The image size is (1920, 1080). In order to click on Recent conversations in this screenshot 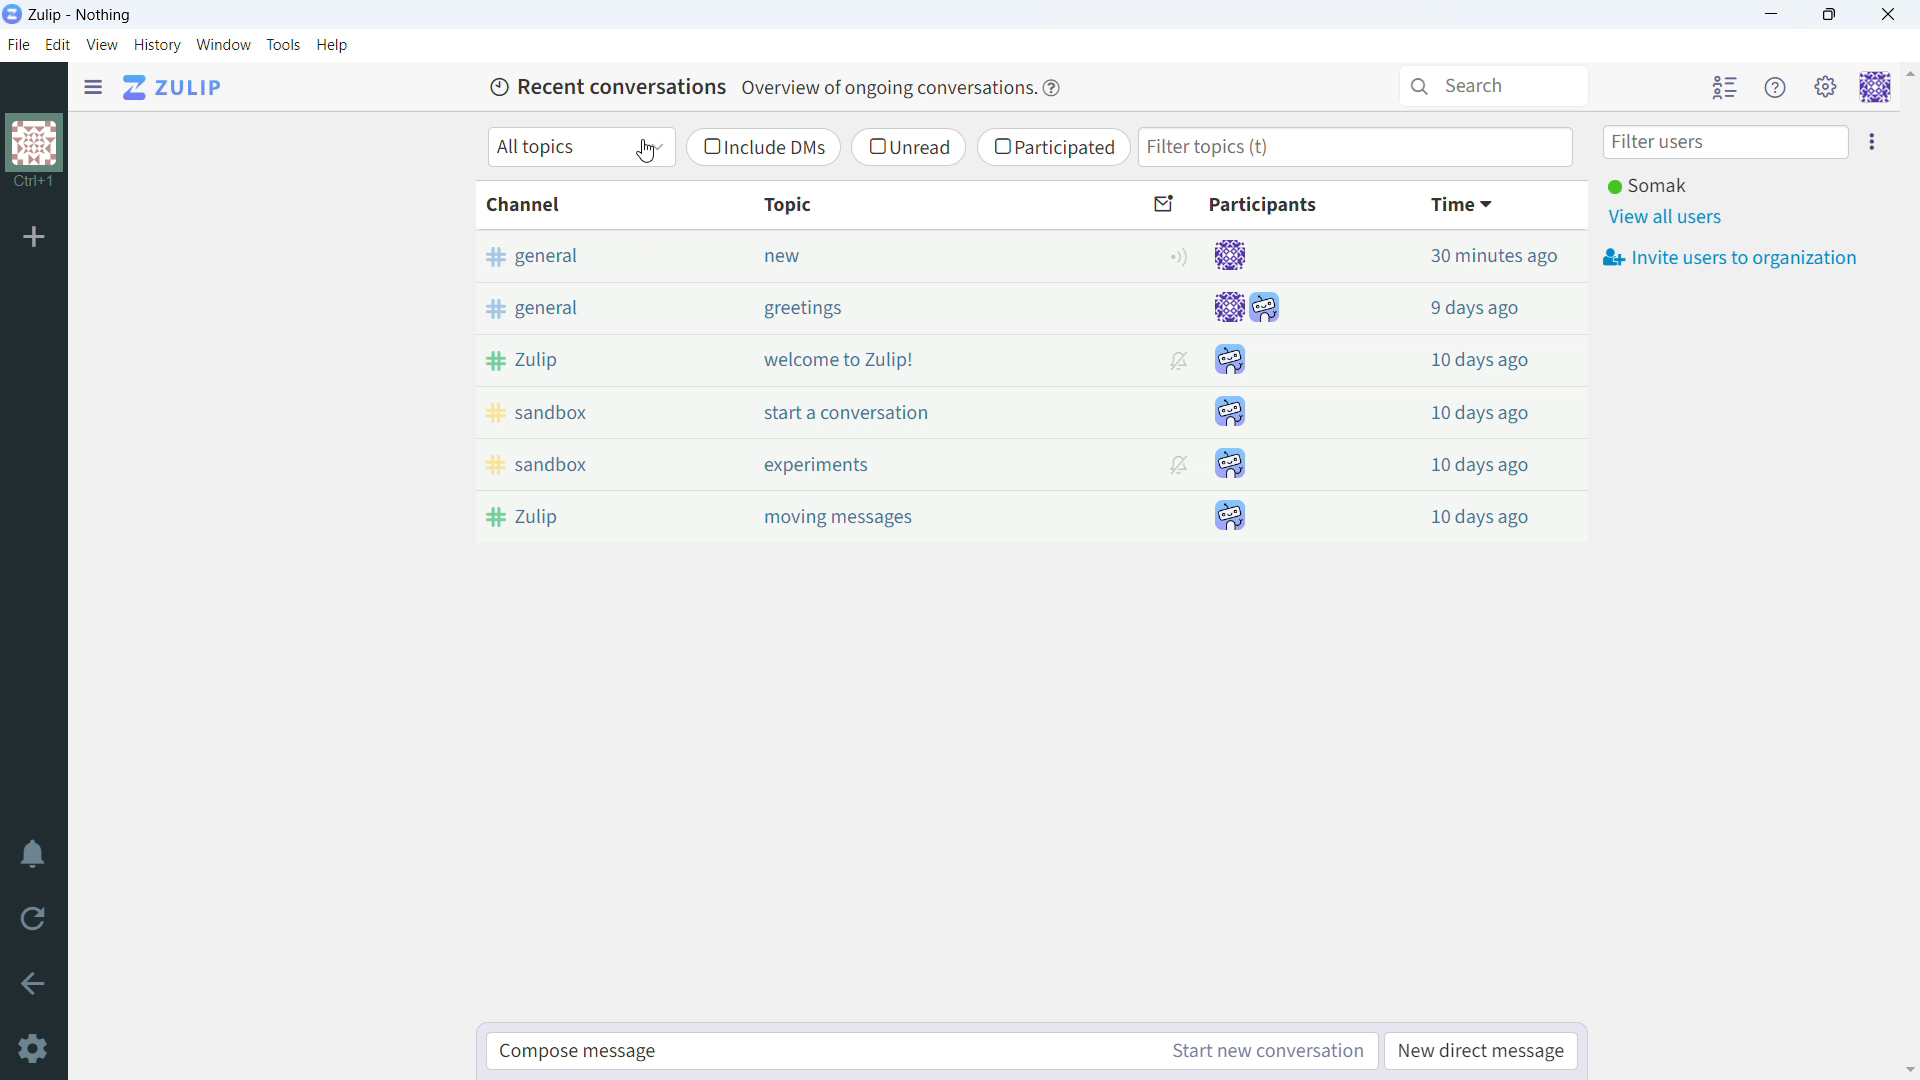, I will do `click(605, 87)`.